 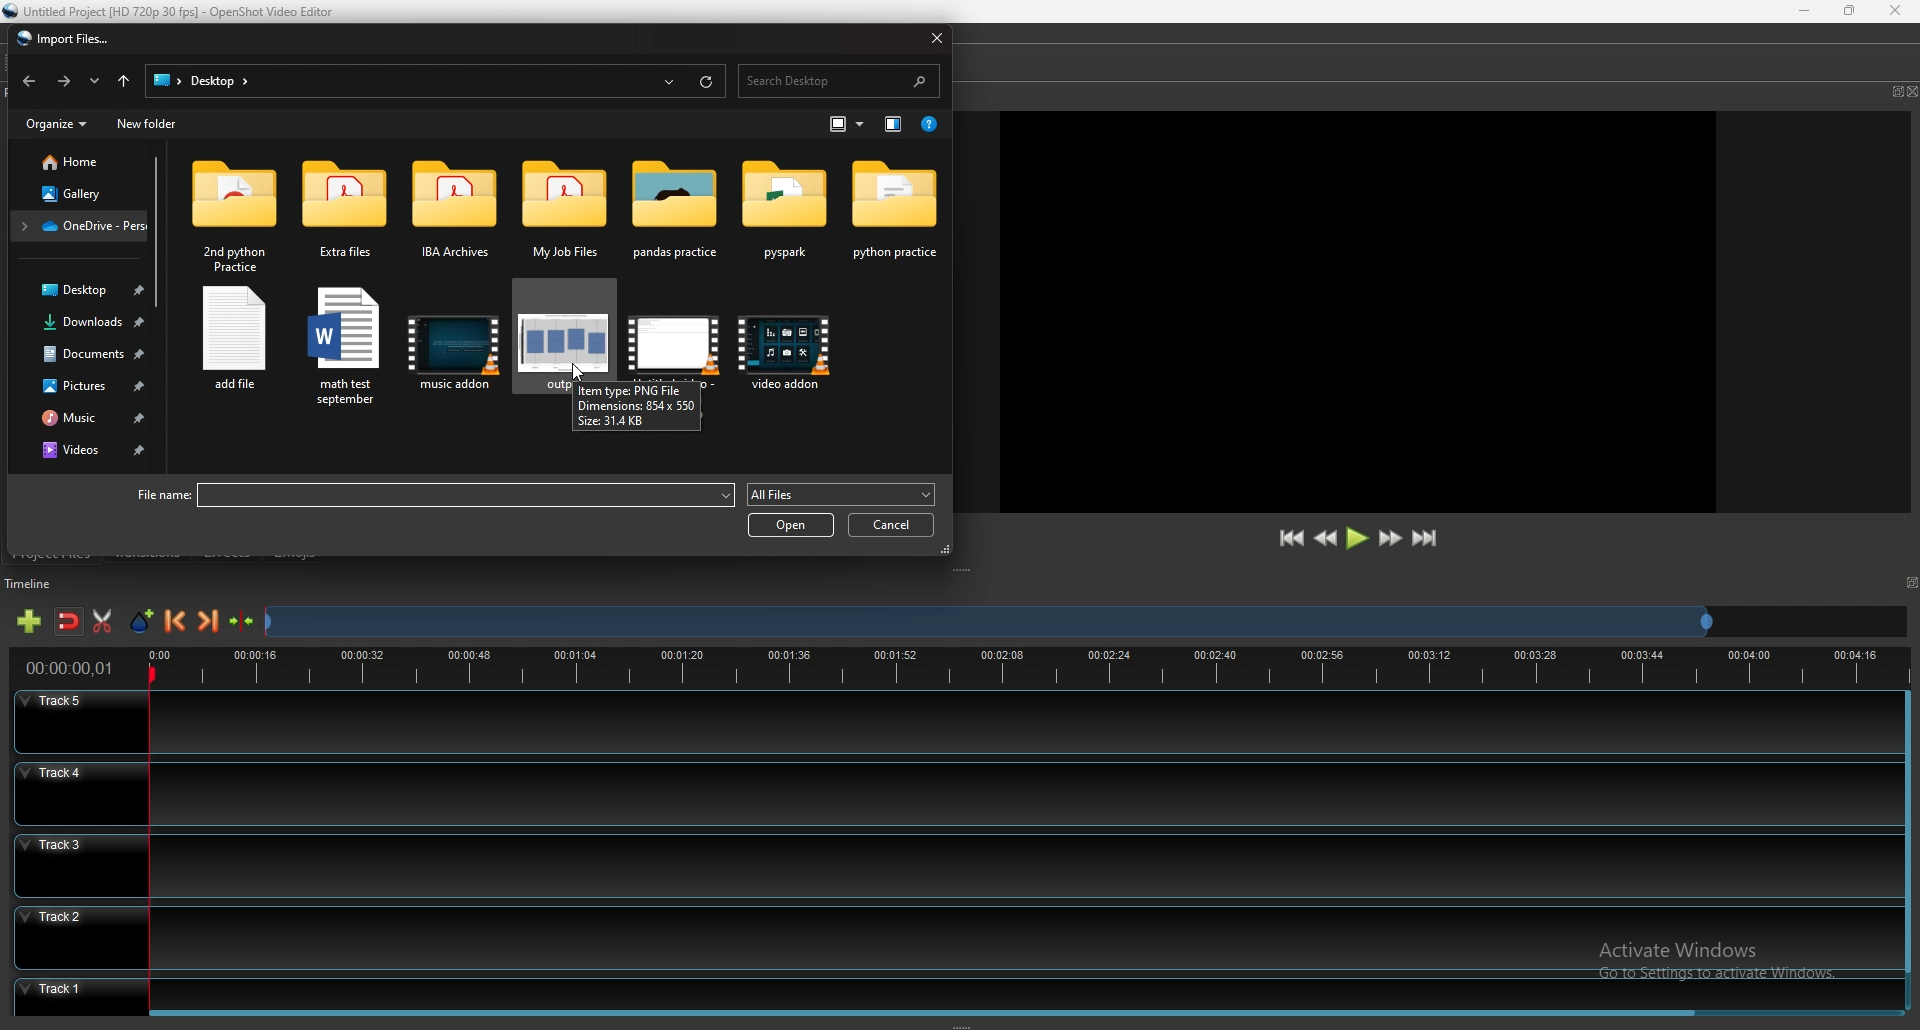 I want to click on add track, so click(x=29, y=621).